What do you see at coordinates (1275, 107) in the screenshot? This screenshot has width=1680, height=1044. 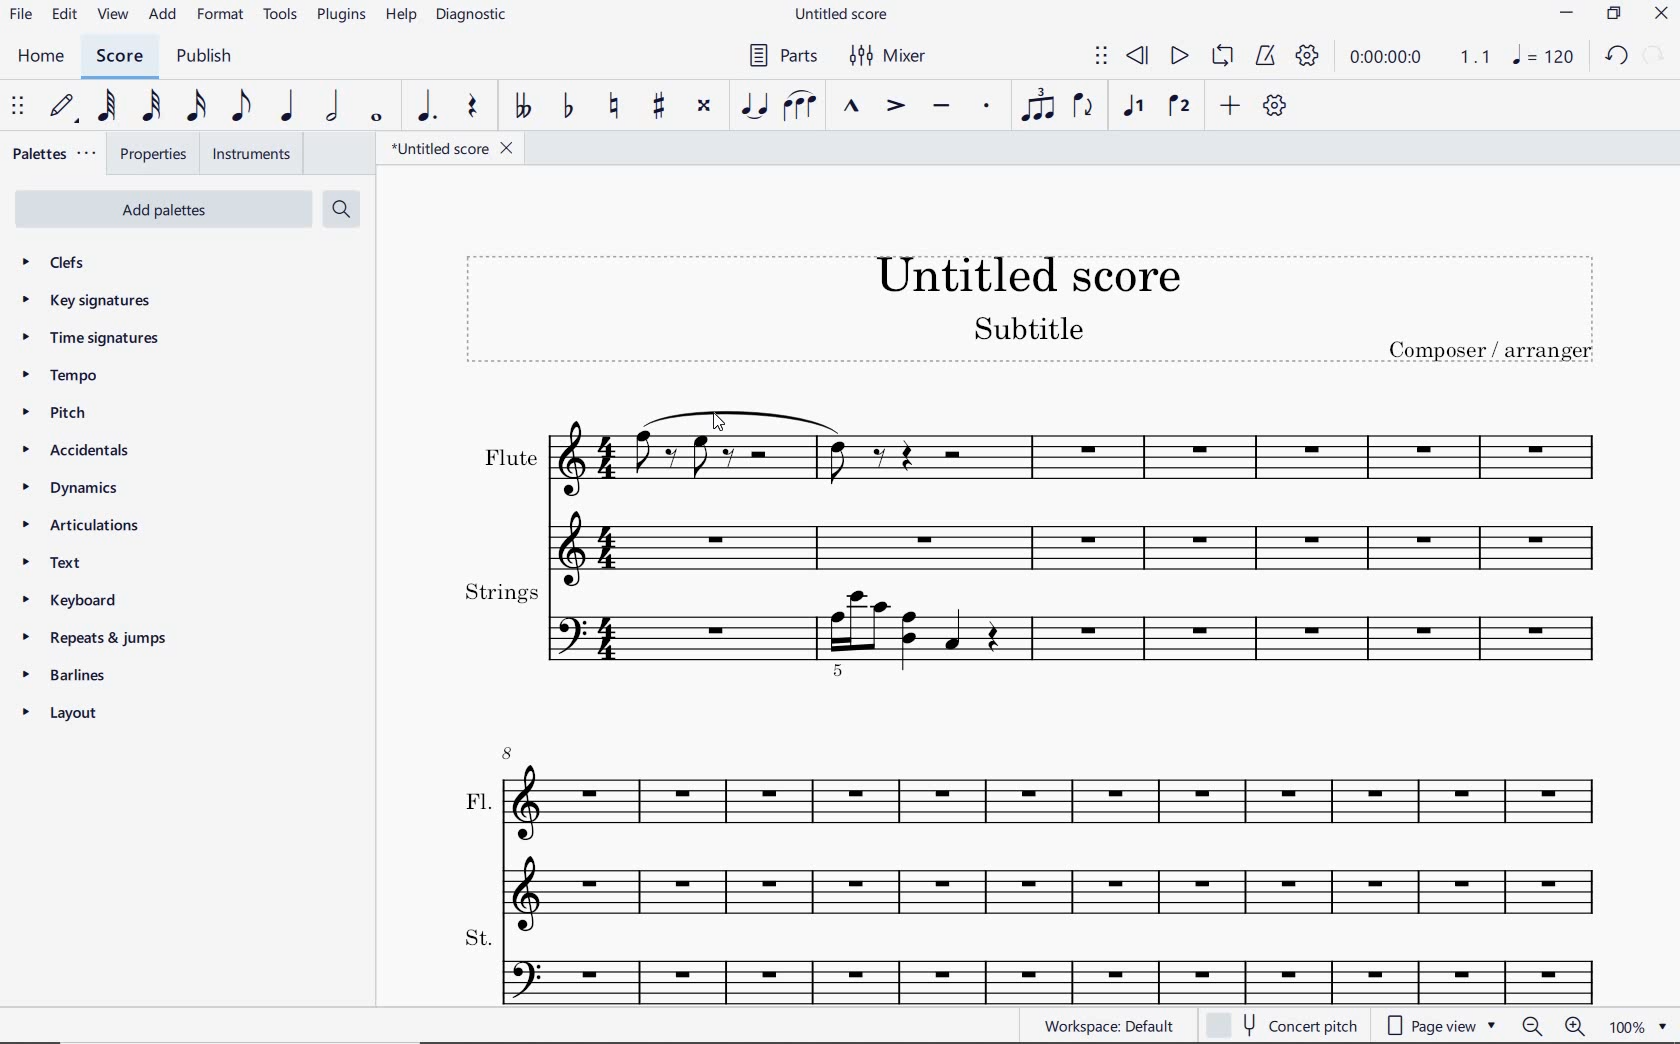 I see `CUSTOMIZE TOOLBAR` at bounding box center [1275, 107].